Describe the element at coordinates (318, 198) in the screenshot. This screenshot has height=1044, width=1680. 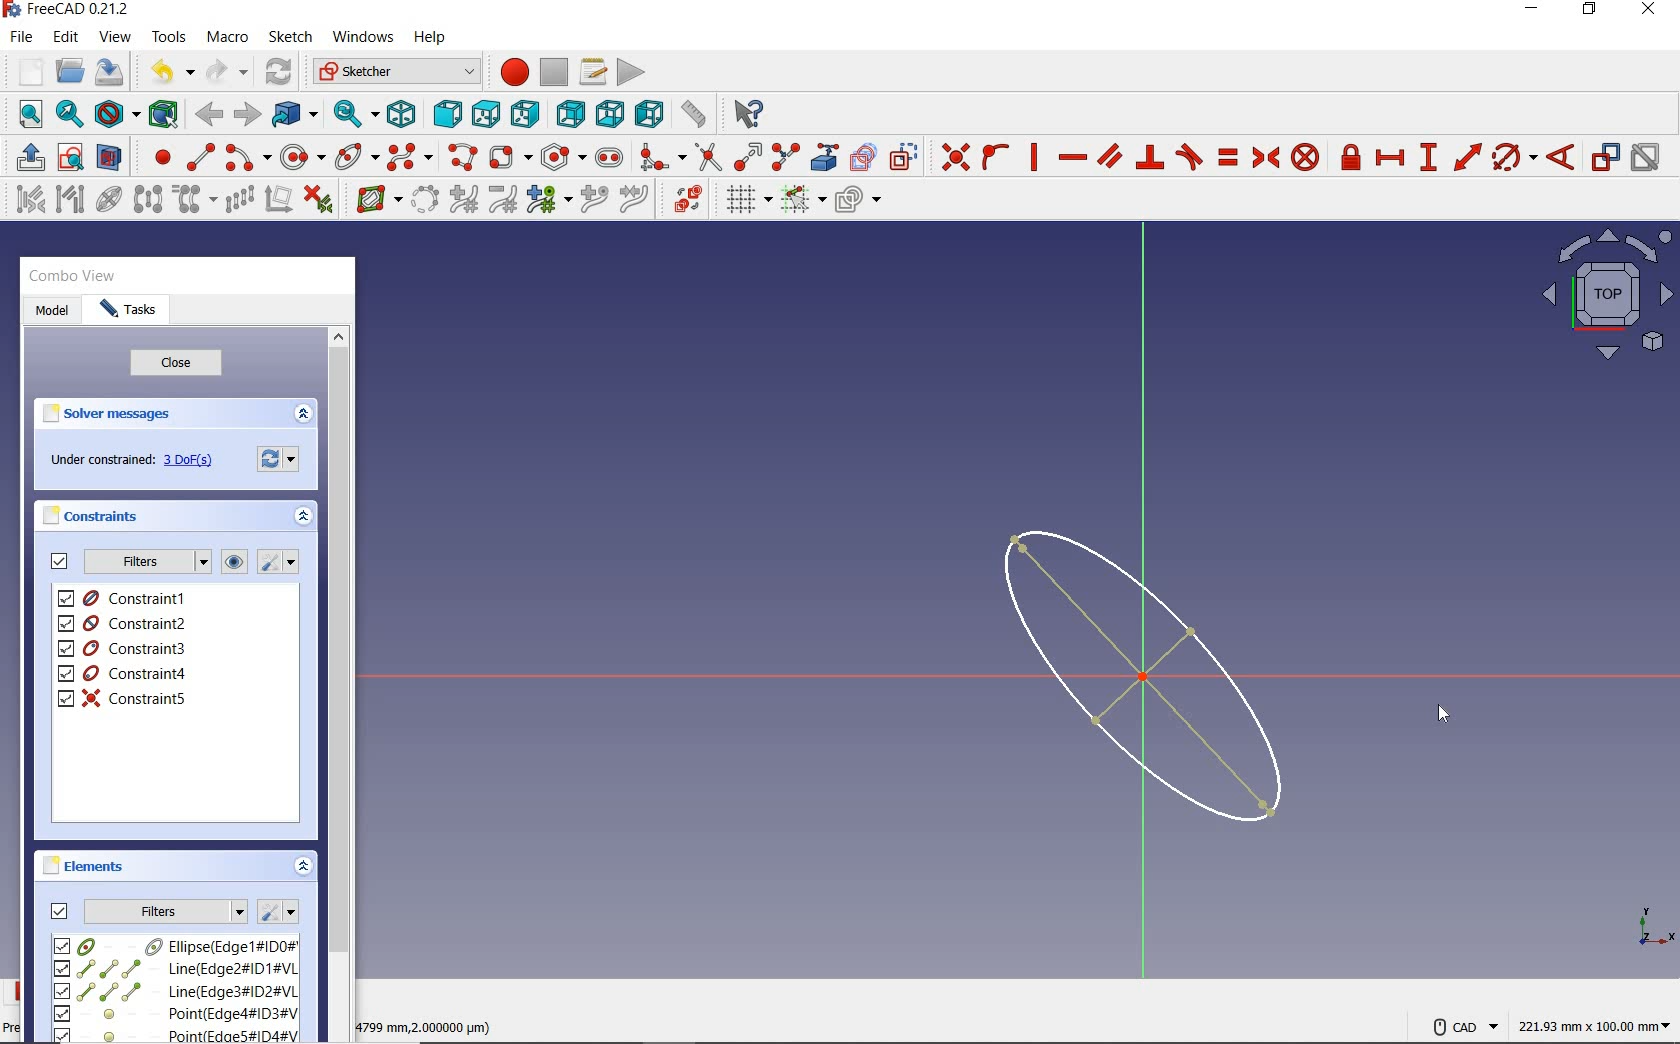
I see `delete all constraints` at that location.